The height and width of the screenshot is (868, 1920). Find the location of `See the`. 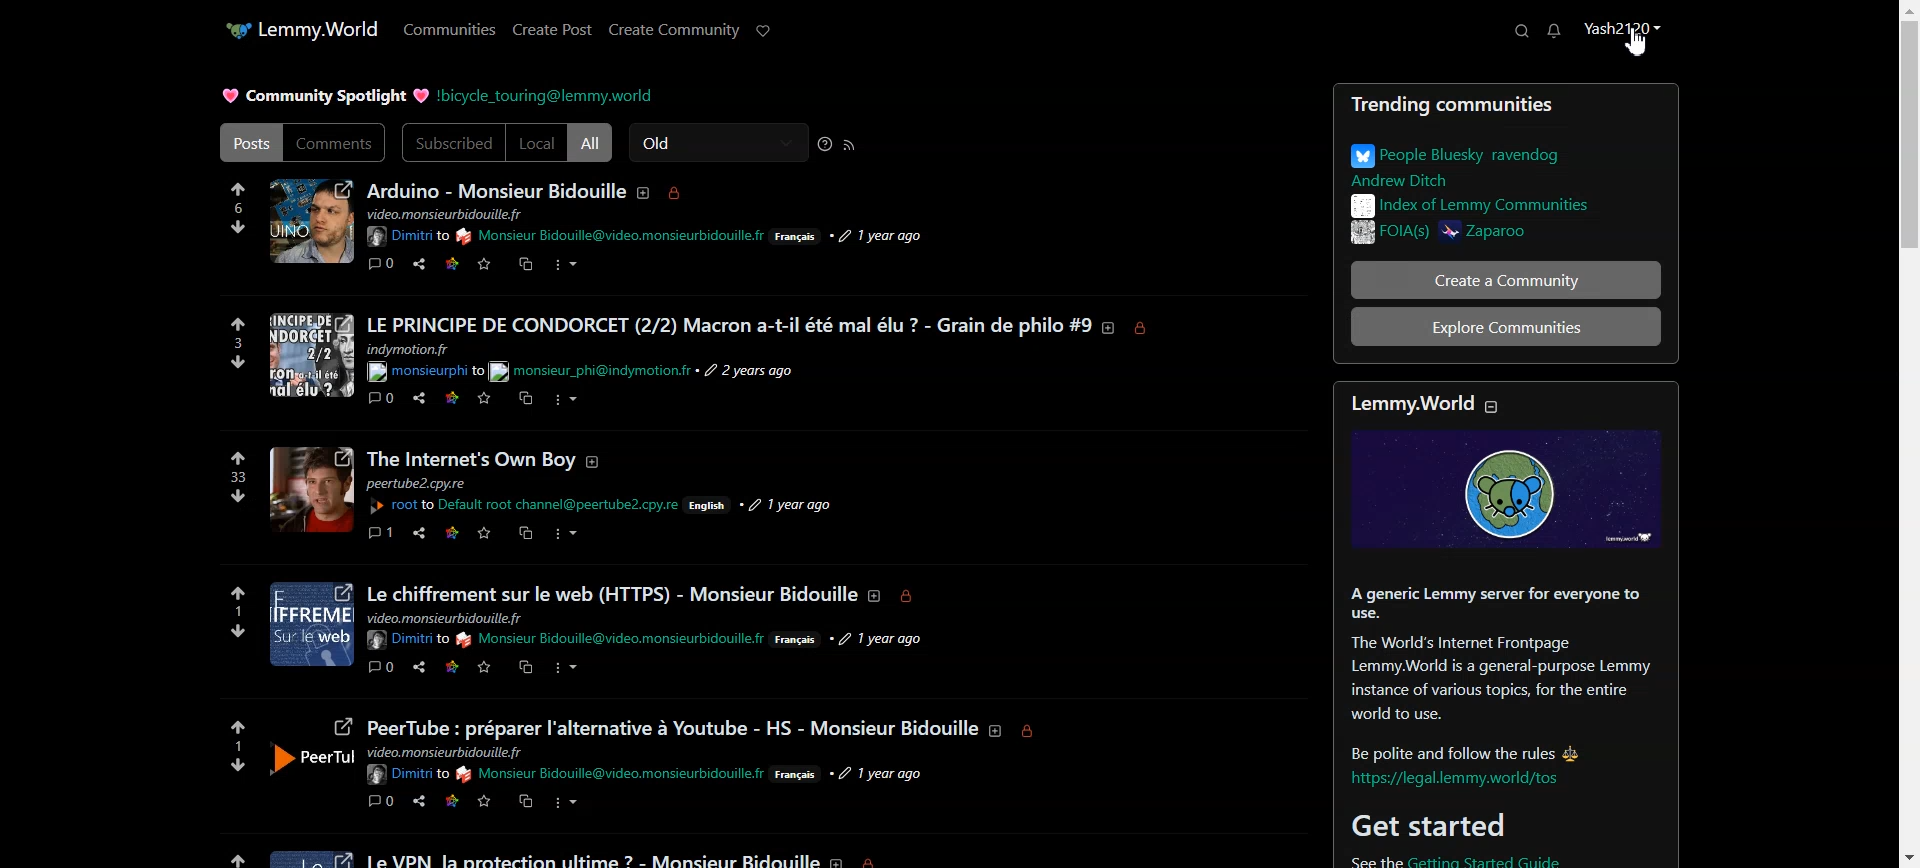

See the is located at coordinates (1345, 860).